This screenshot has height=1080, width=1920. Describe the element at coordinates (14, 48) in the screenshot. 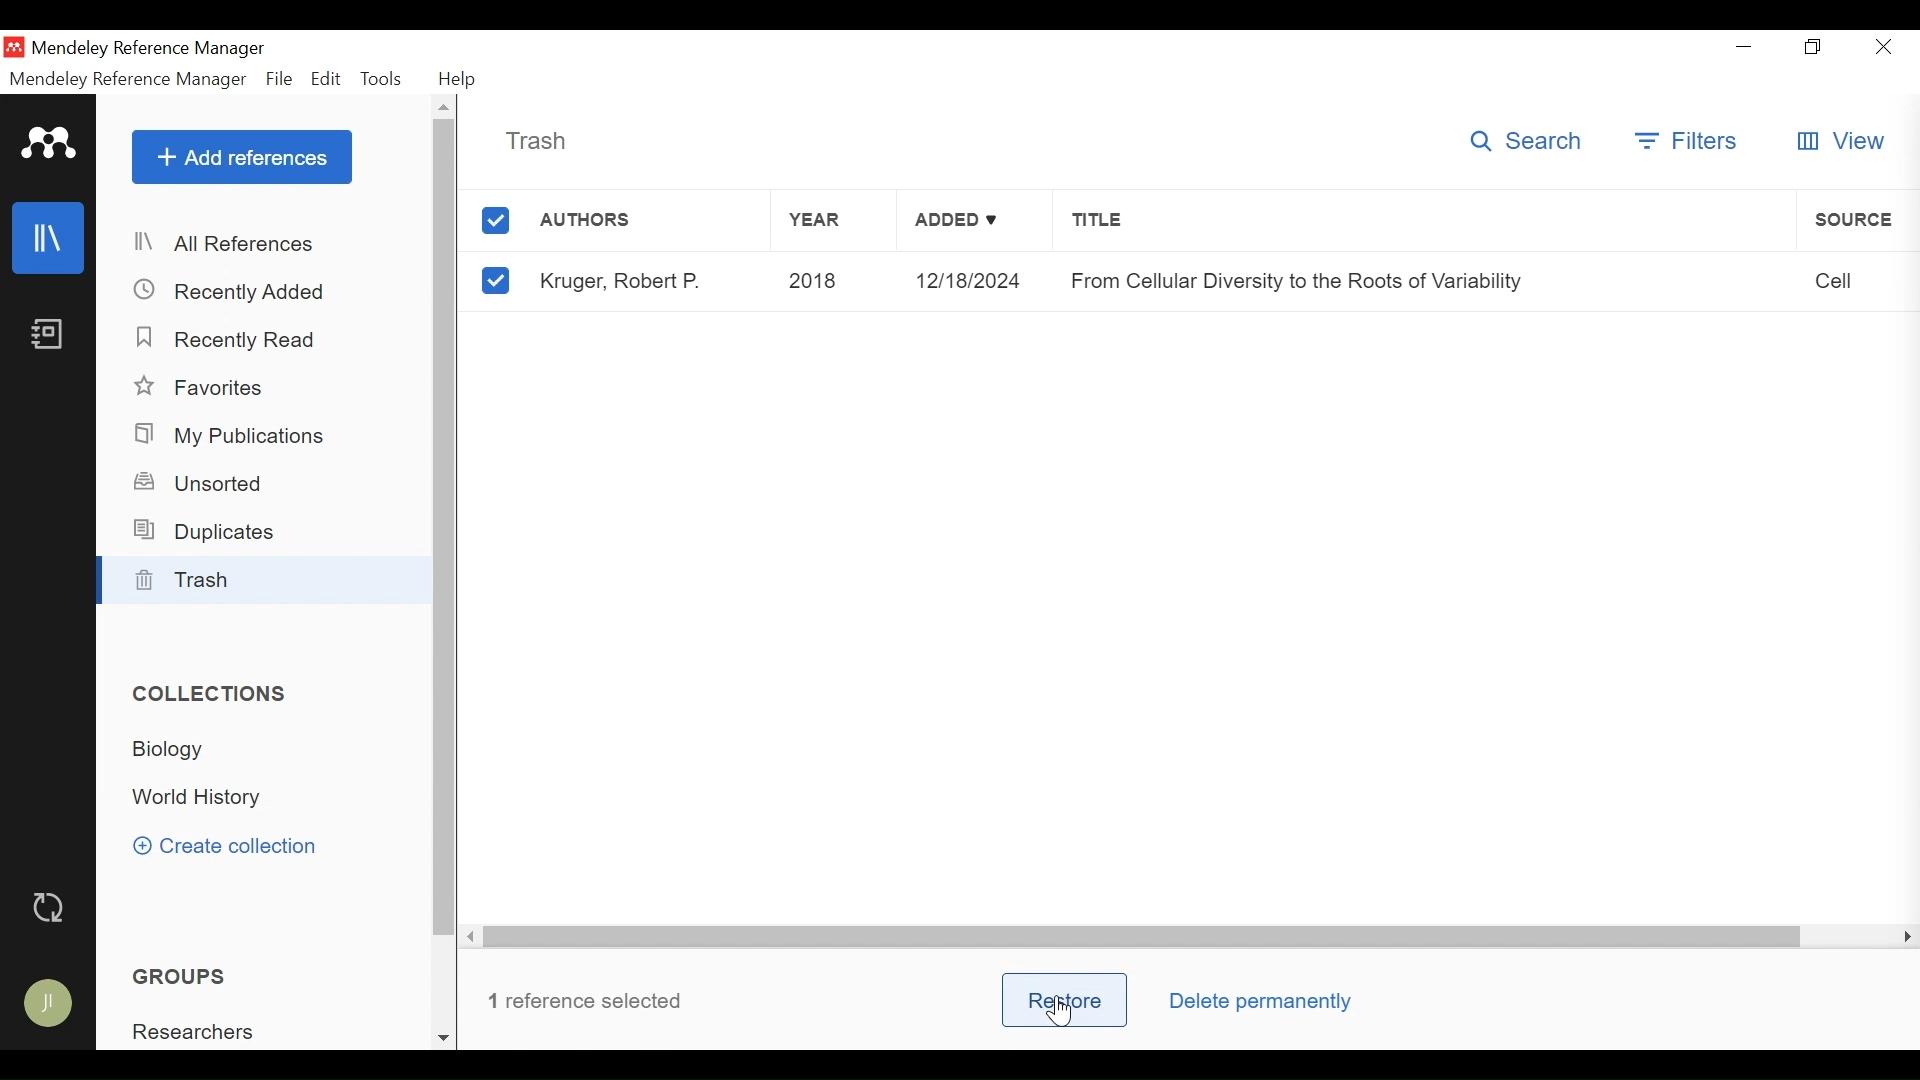

I see `Mendeley Desktop Icon` at that location.